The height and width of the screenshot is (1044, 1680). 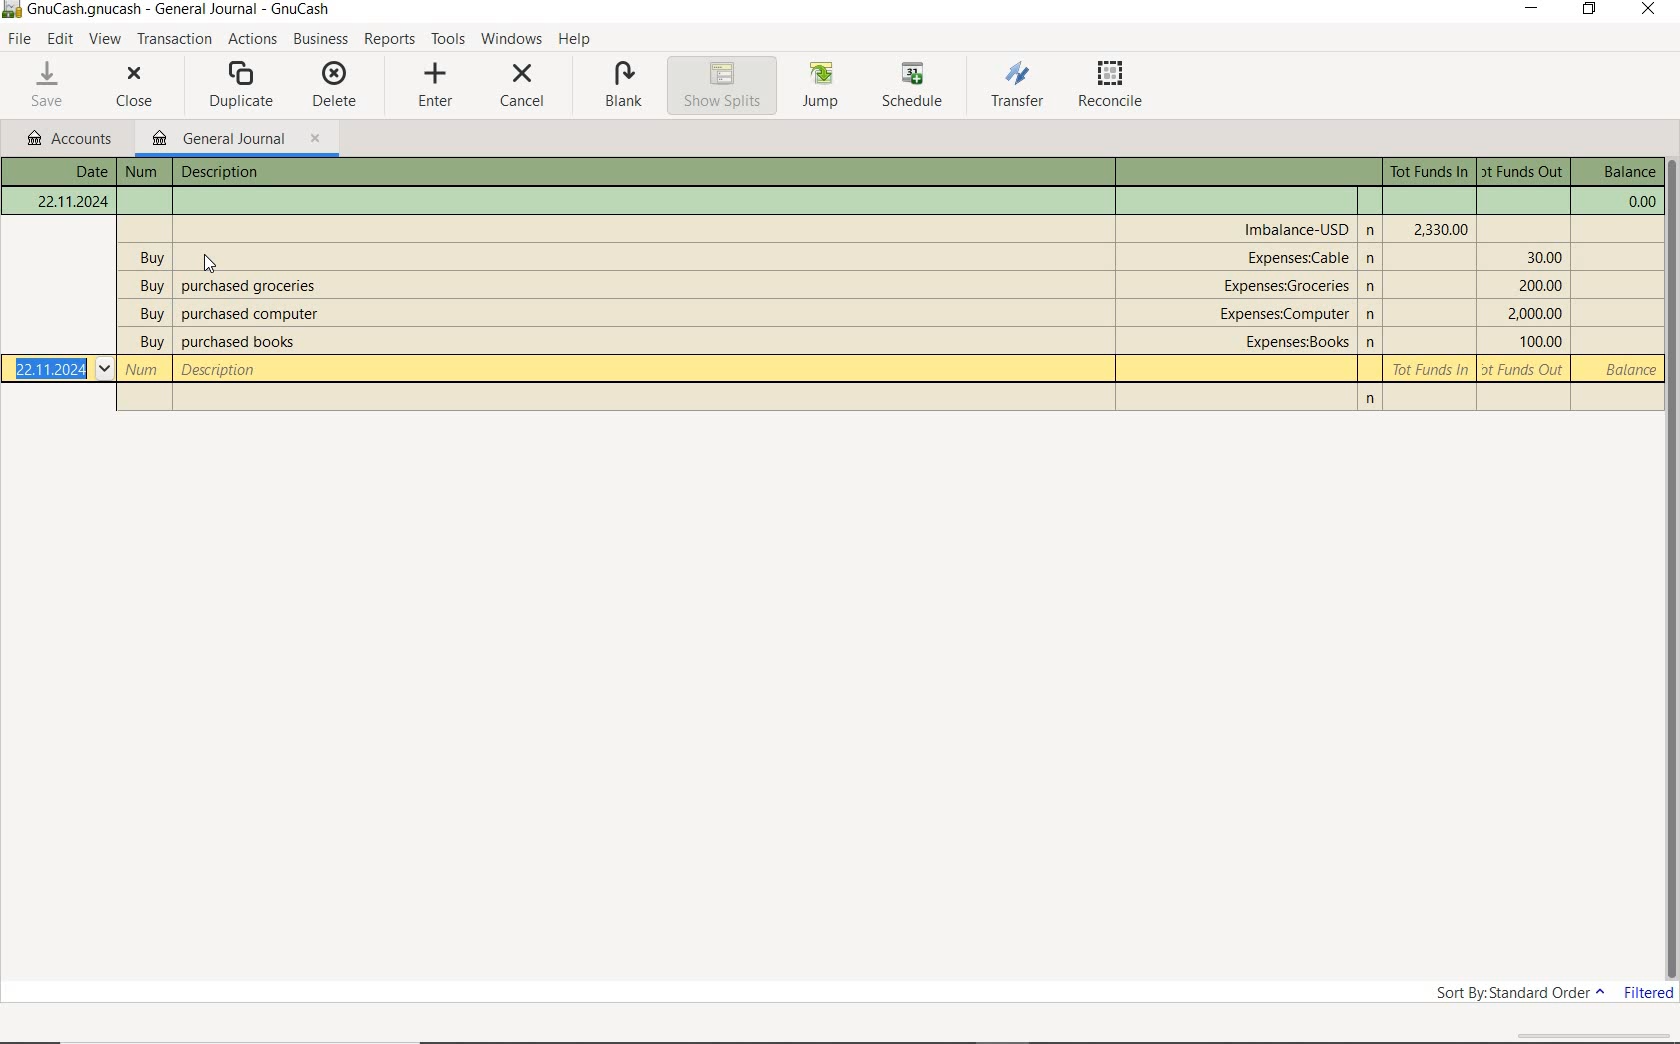 What do you see at coordinates (49, 85) in the screenshot?
I see `save` at bounding box center [49, 85].